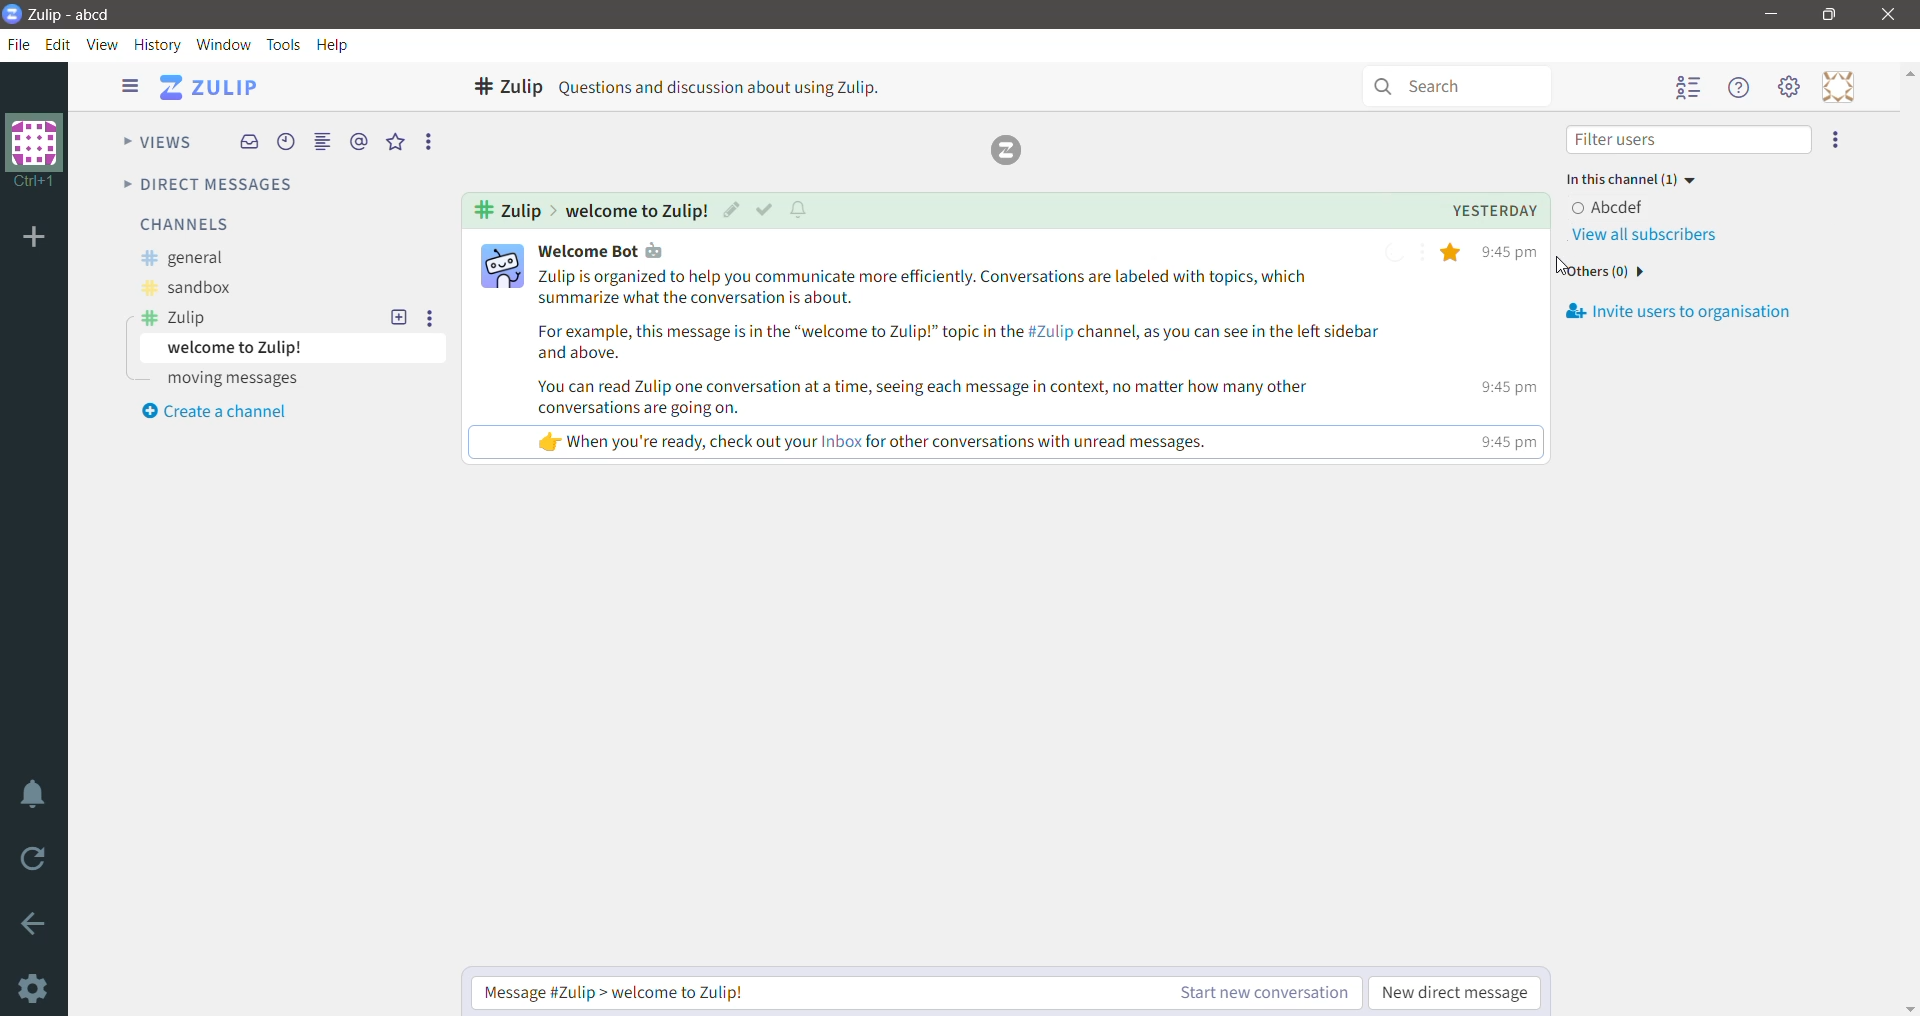 The height and width of the screenshot is (1016, 1920). I want to click on Cursor, so click(1563, 266).